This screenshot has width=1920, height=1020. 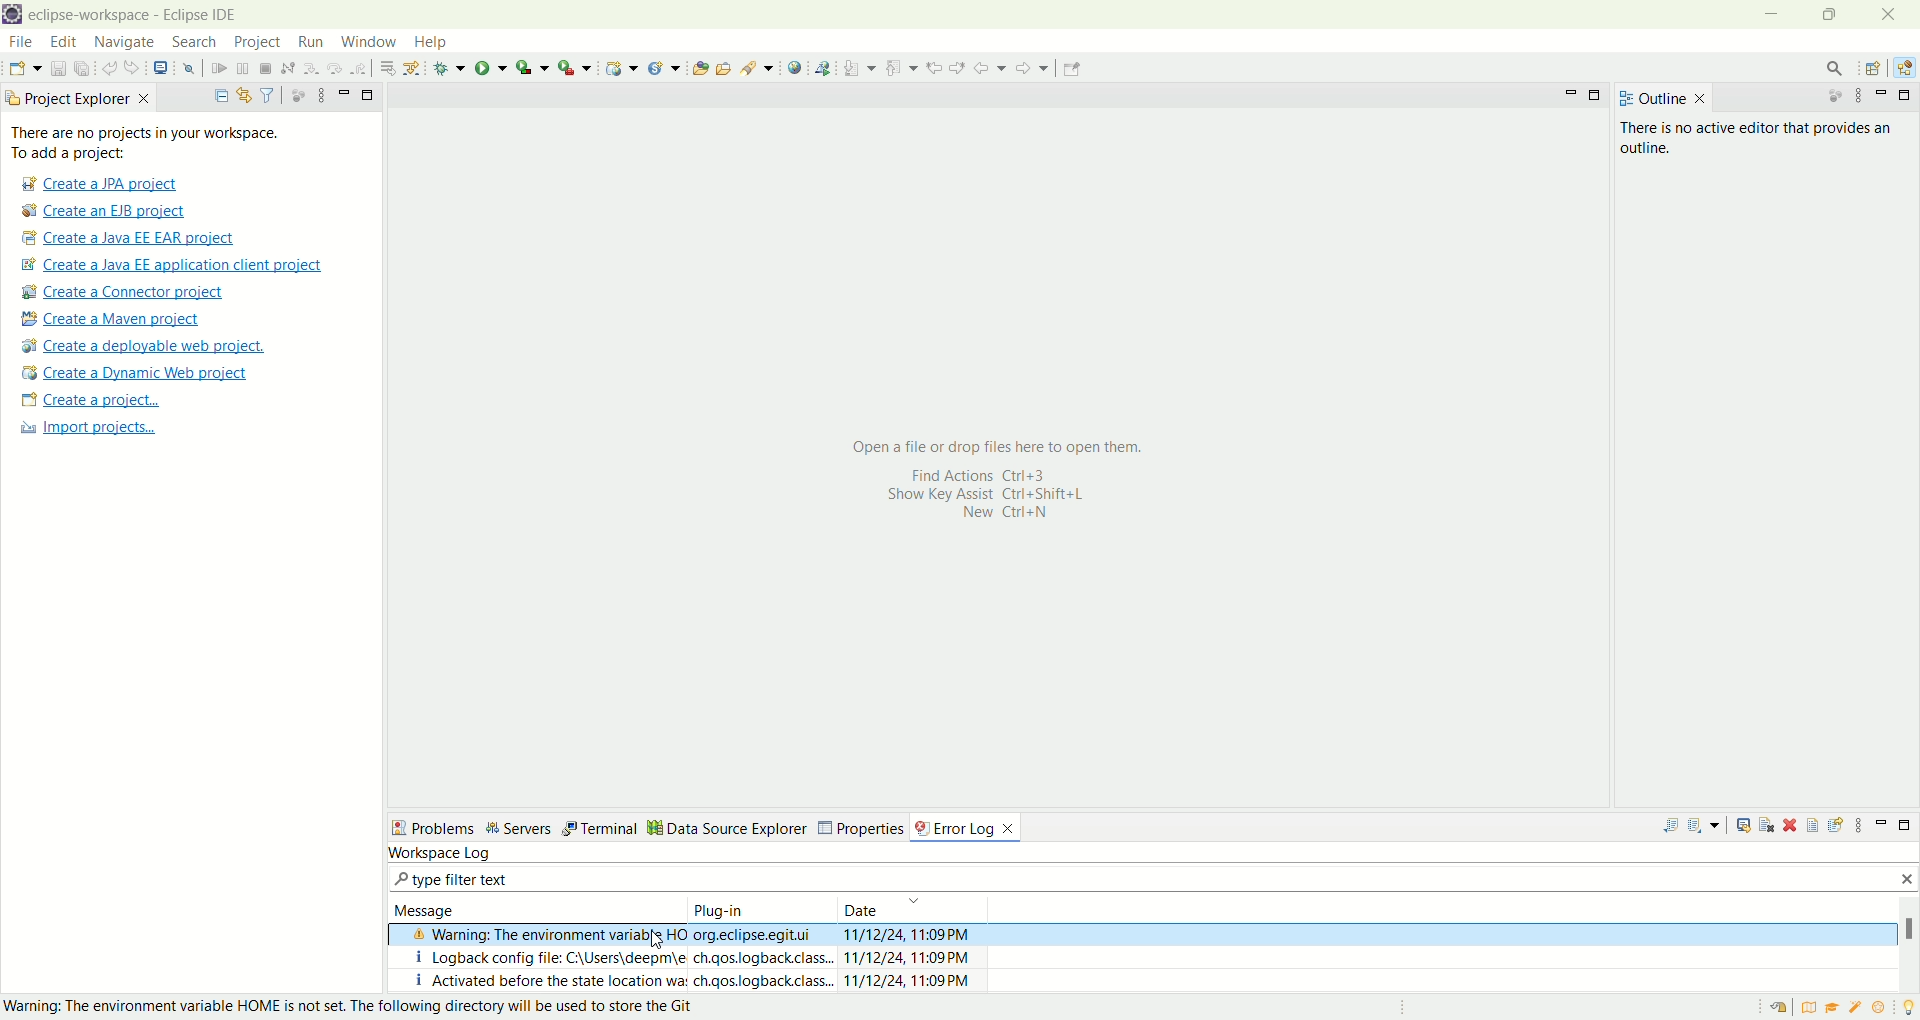 I want to click on create a JPA project, so click(x=97, y=185).